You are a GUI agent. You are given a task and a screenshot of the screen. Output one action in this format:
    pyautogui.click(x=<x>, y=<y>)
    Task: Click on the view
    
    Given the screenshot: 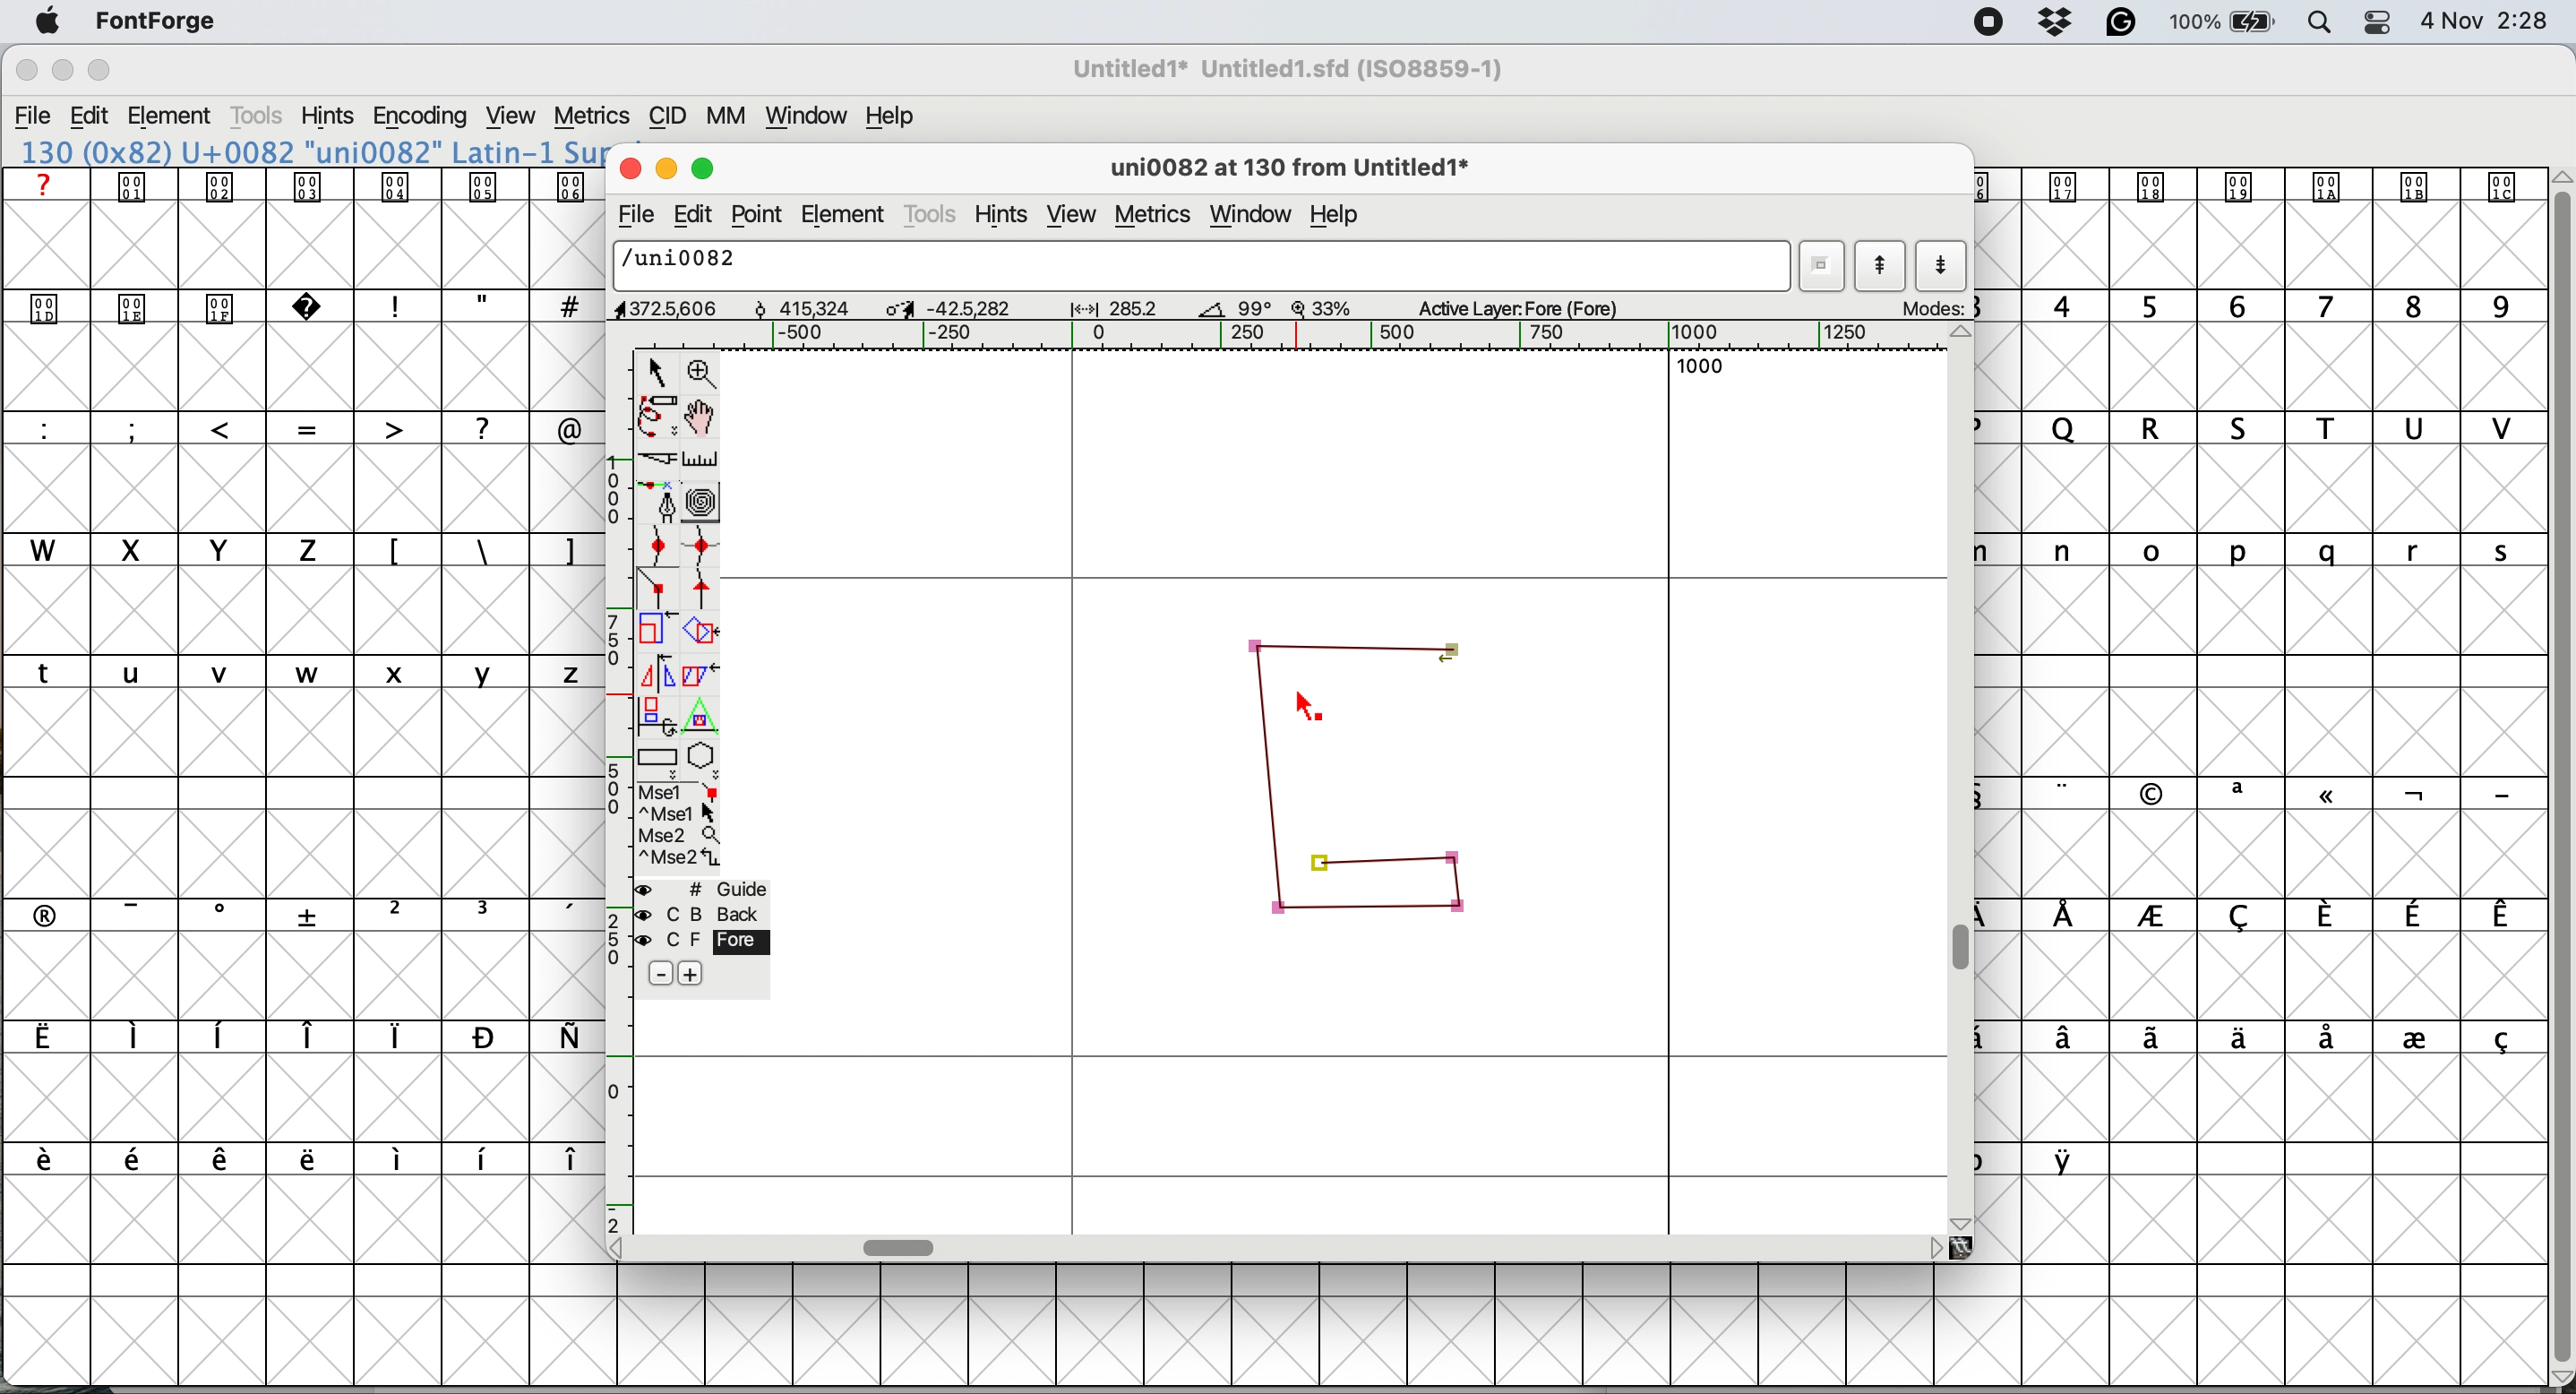 What is the action you would take?
    pyautogui.click(x=1072, y=216)
    